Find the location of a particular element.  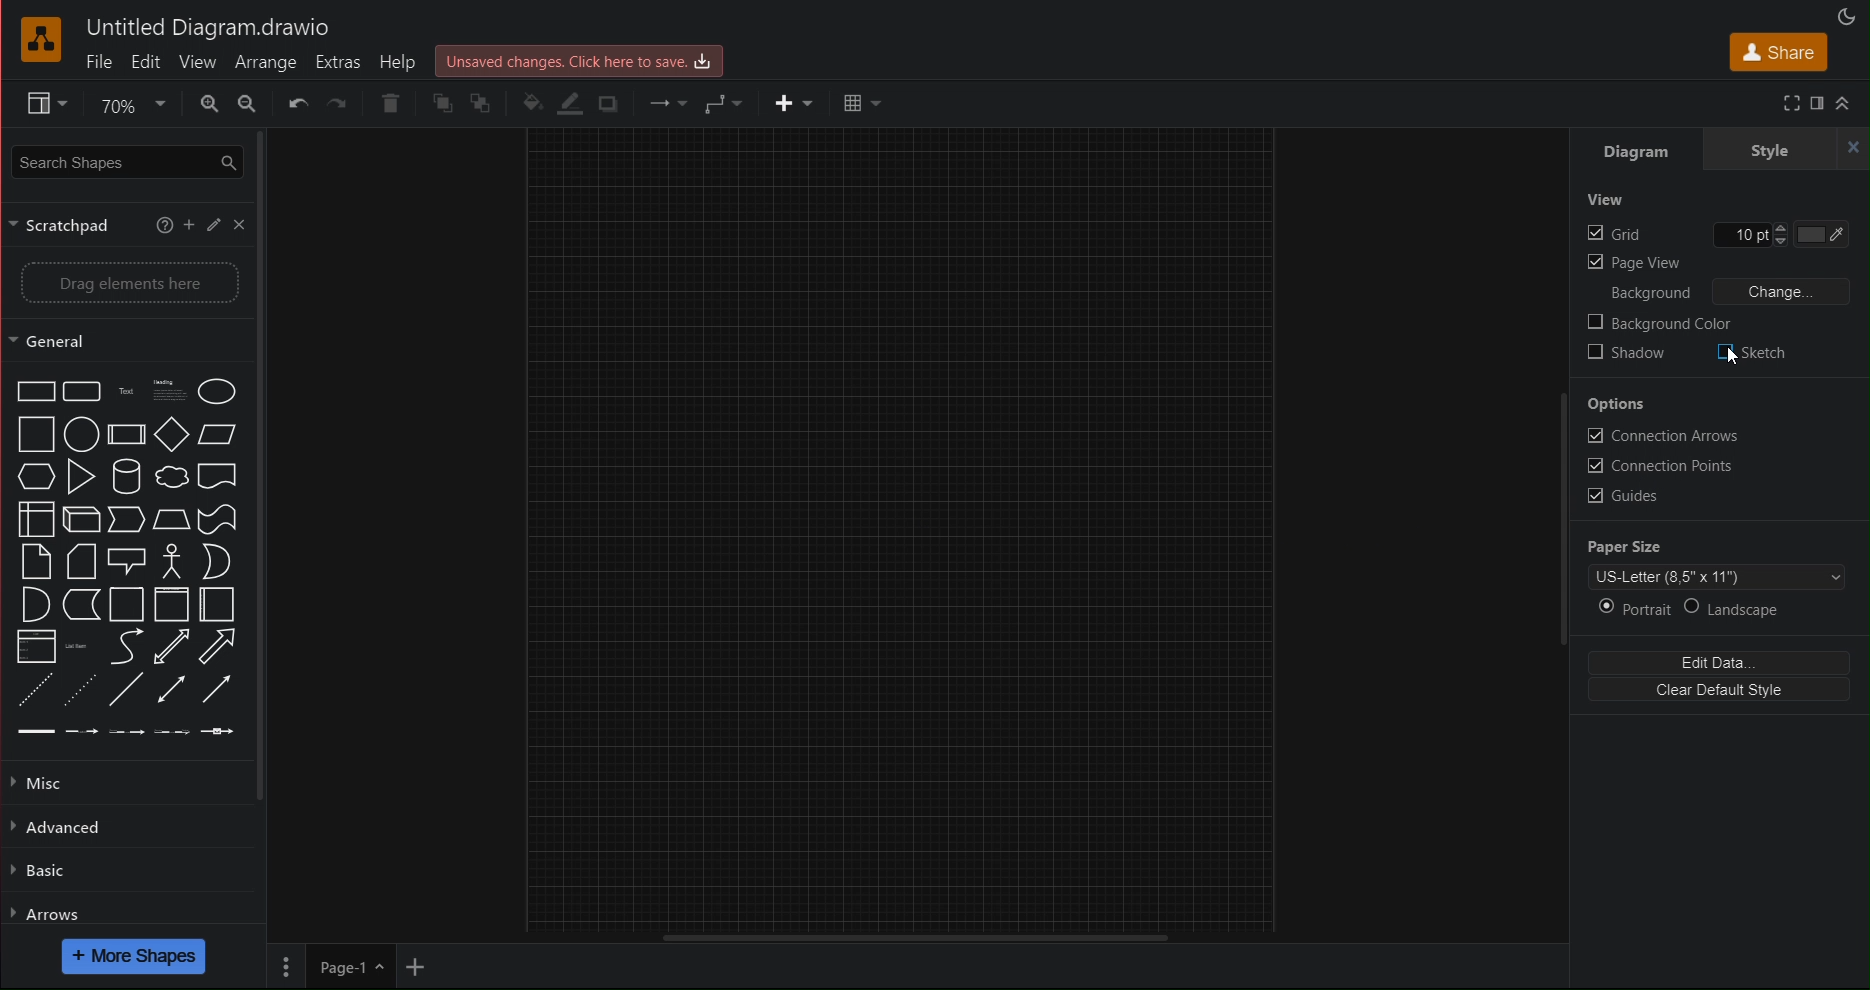

Connection Points is located at coordinates (1666, 467).